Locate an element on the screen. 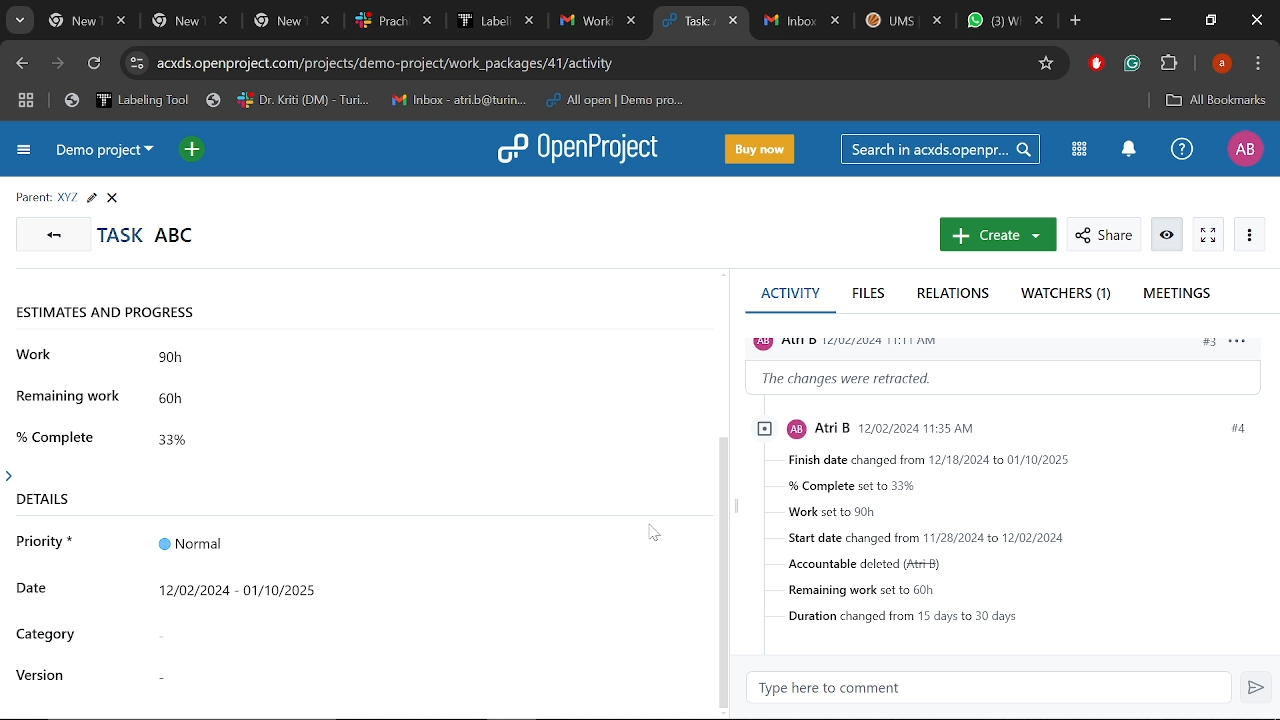  work is located at coordinates (37, 354).